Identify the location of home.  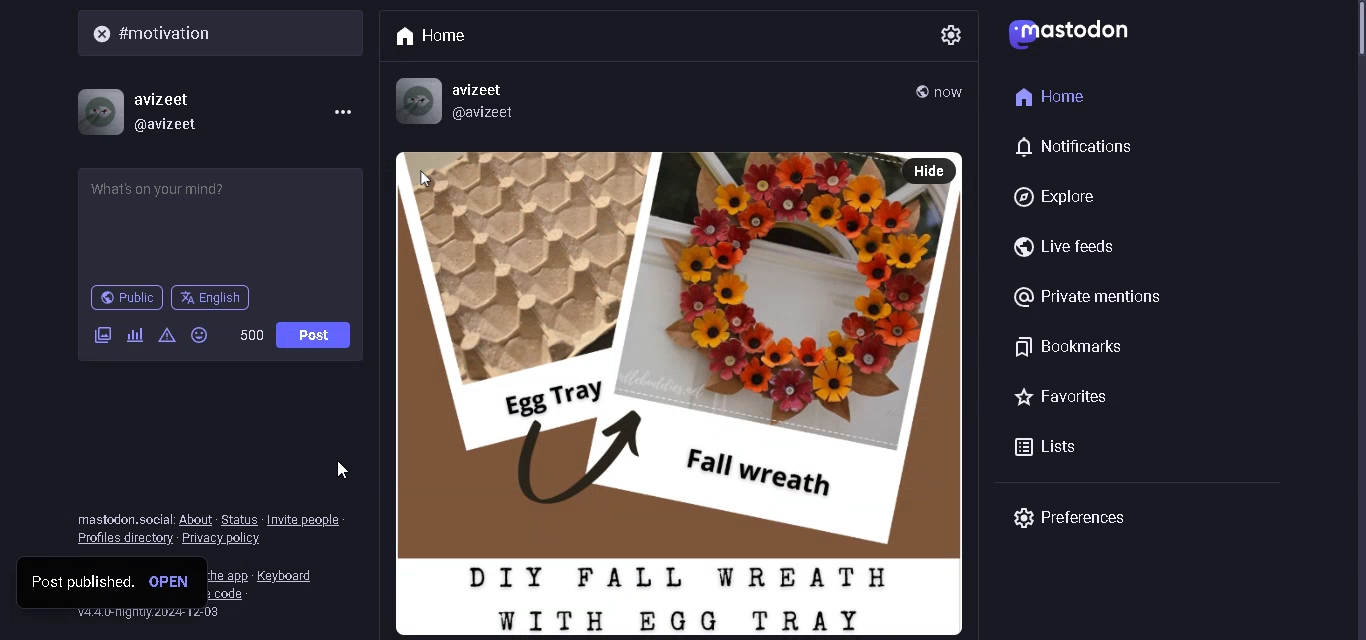
(1053, 95).